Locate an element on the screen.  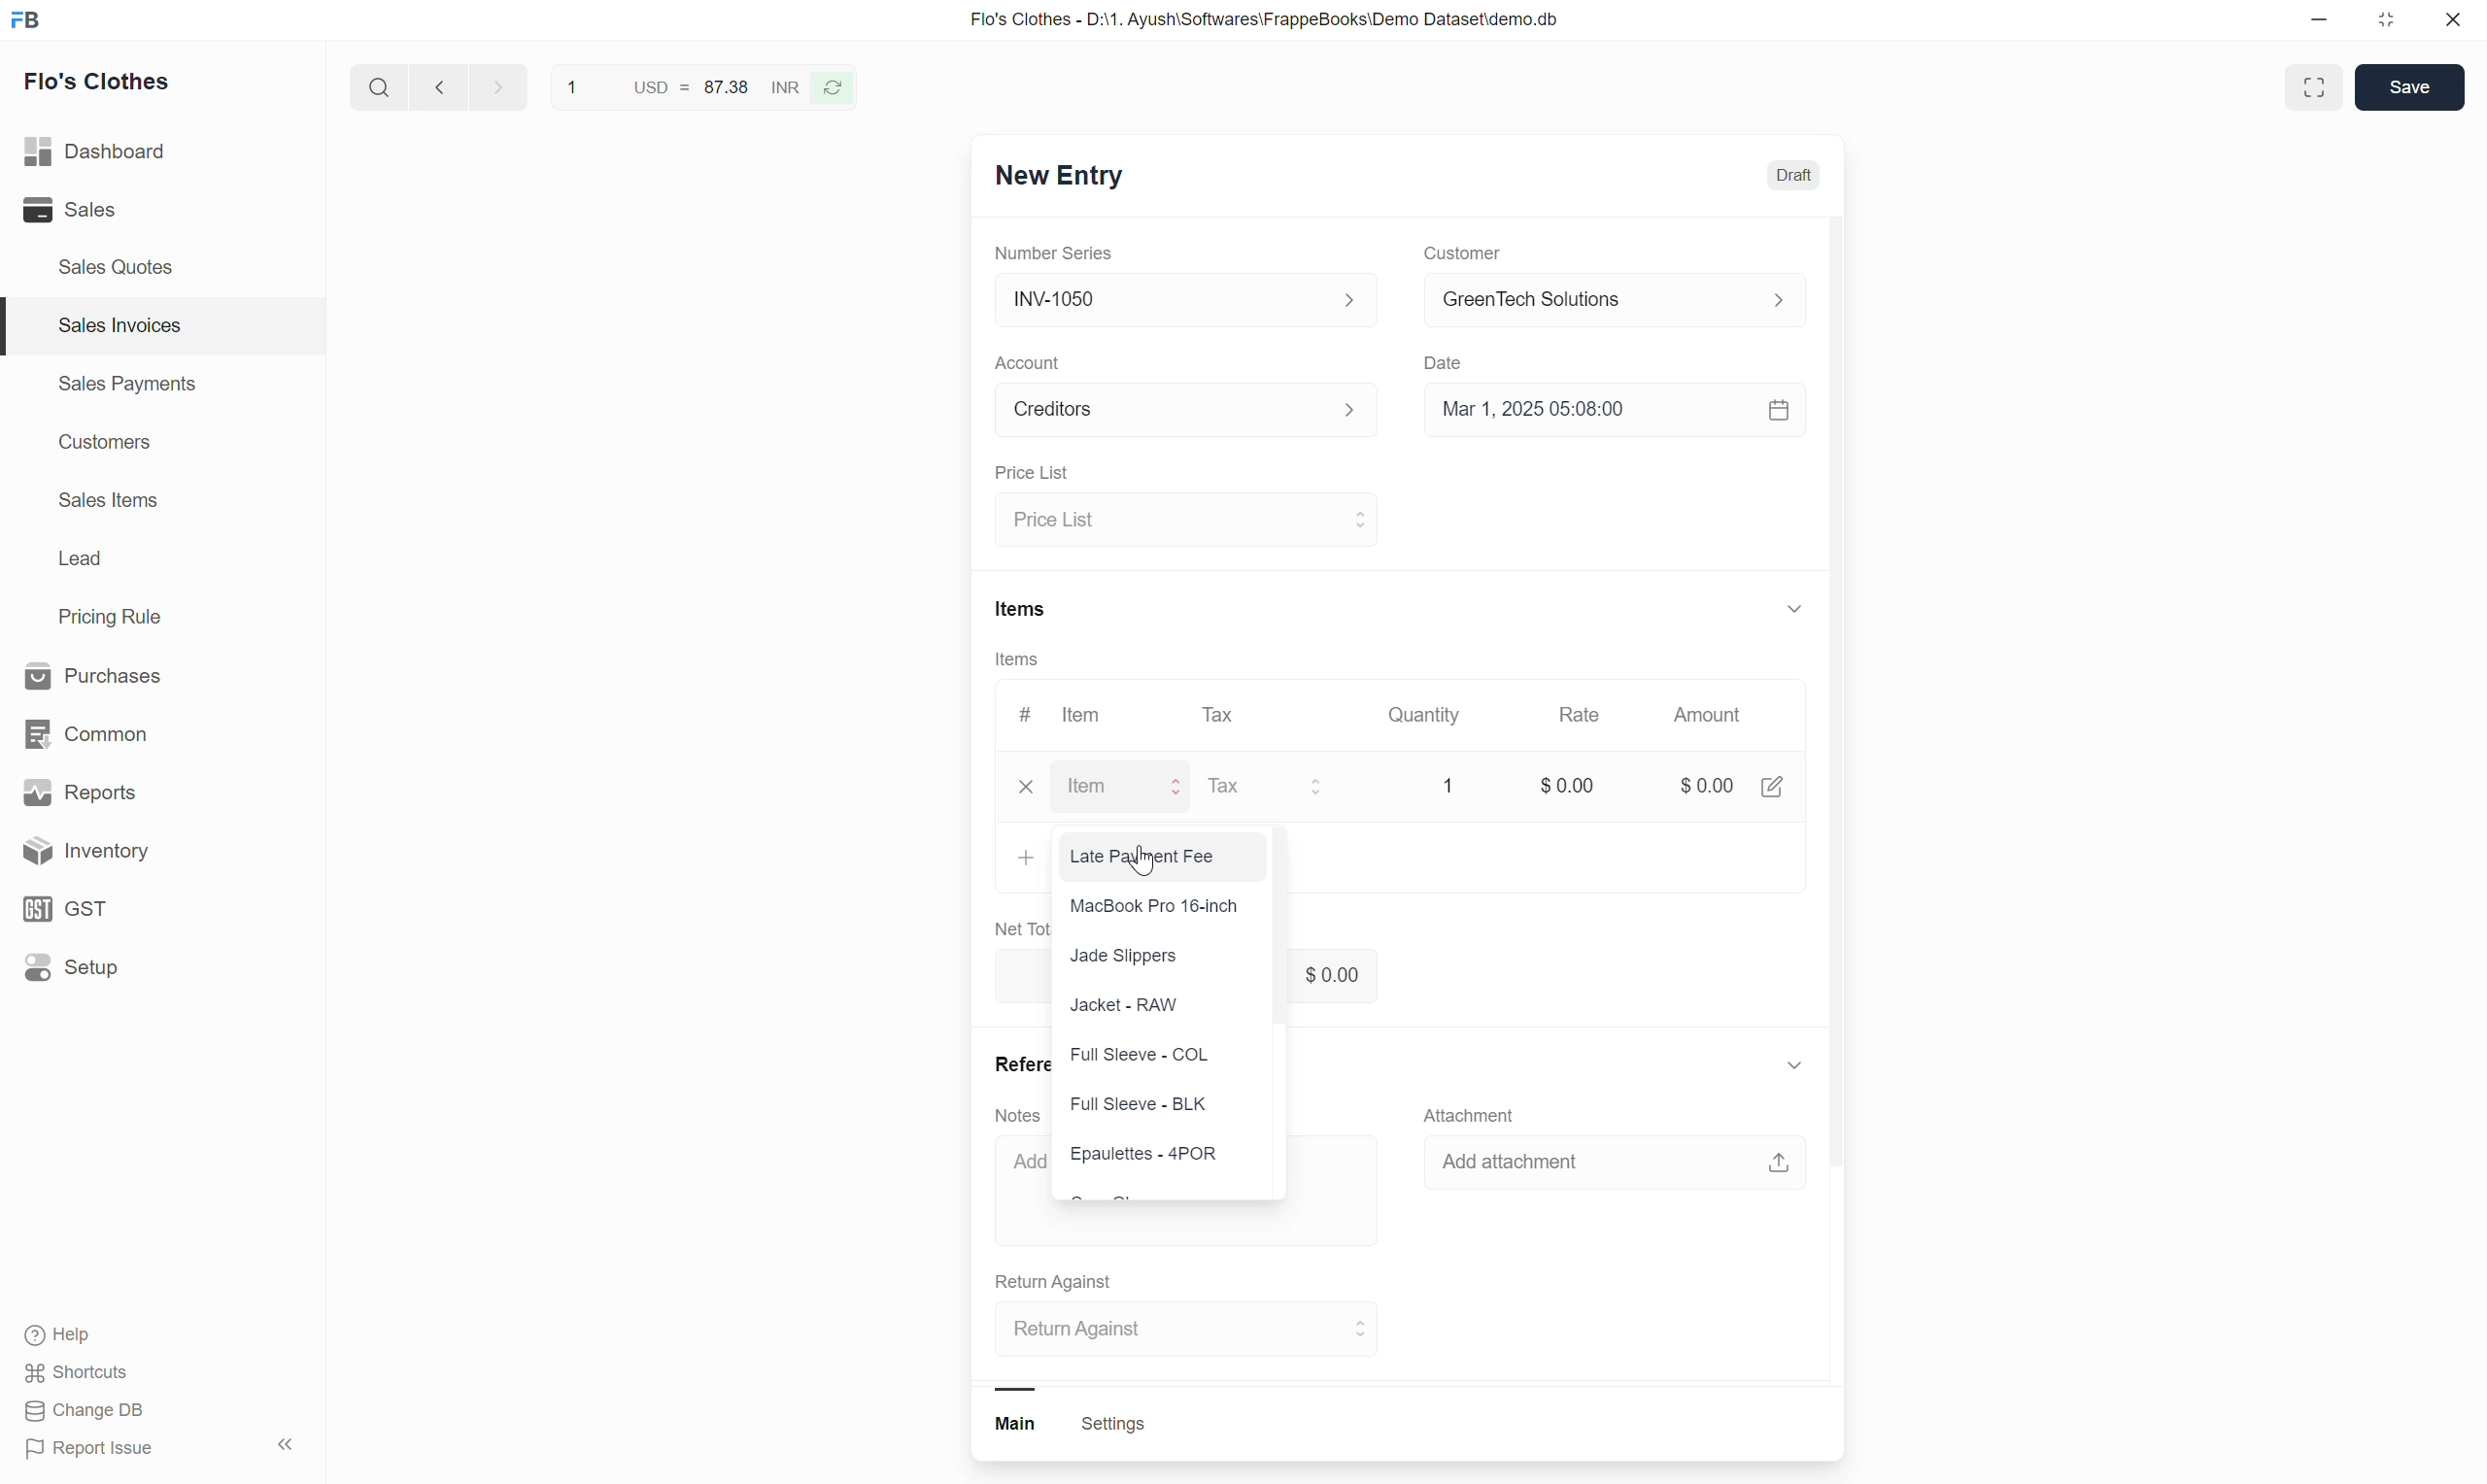
show or hide items is located at coordinates (1794, 604).